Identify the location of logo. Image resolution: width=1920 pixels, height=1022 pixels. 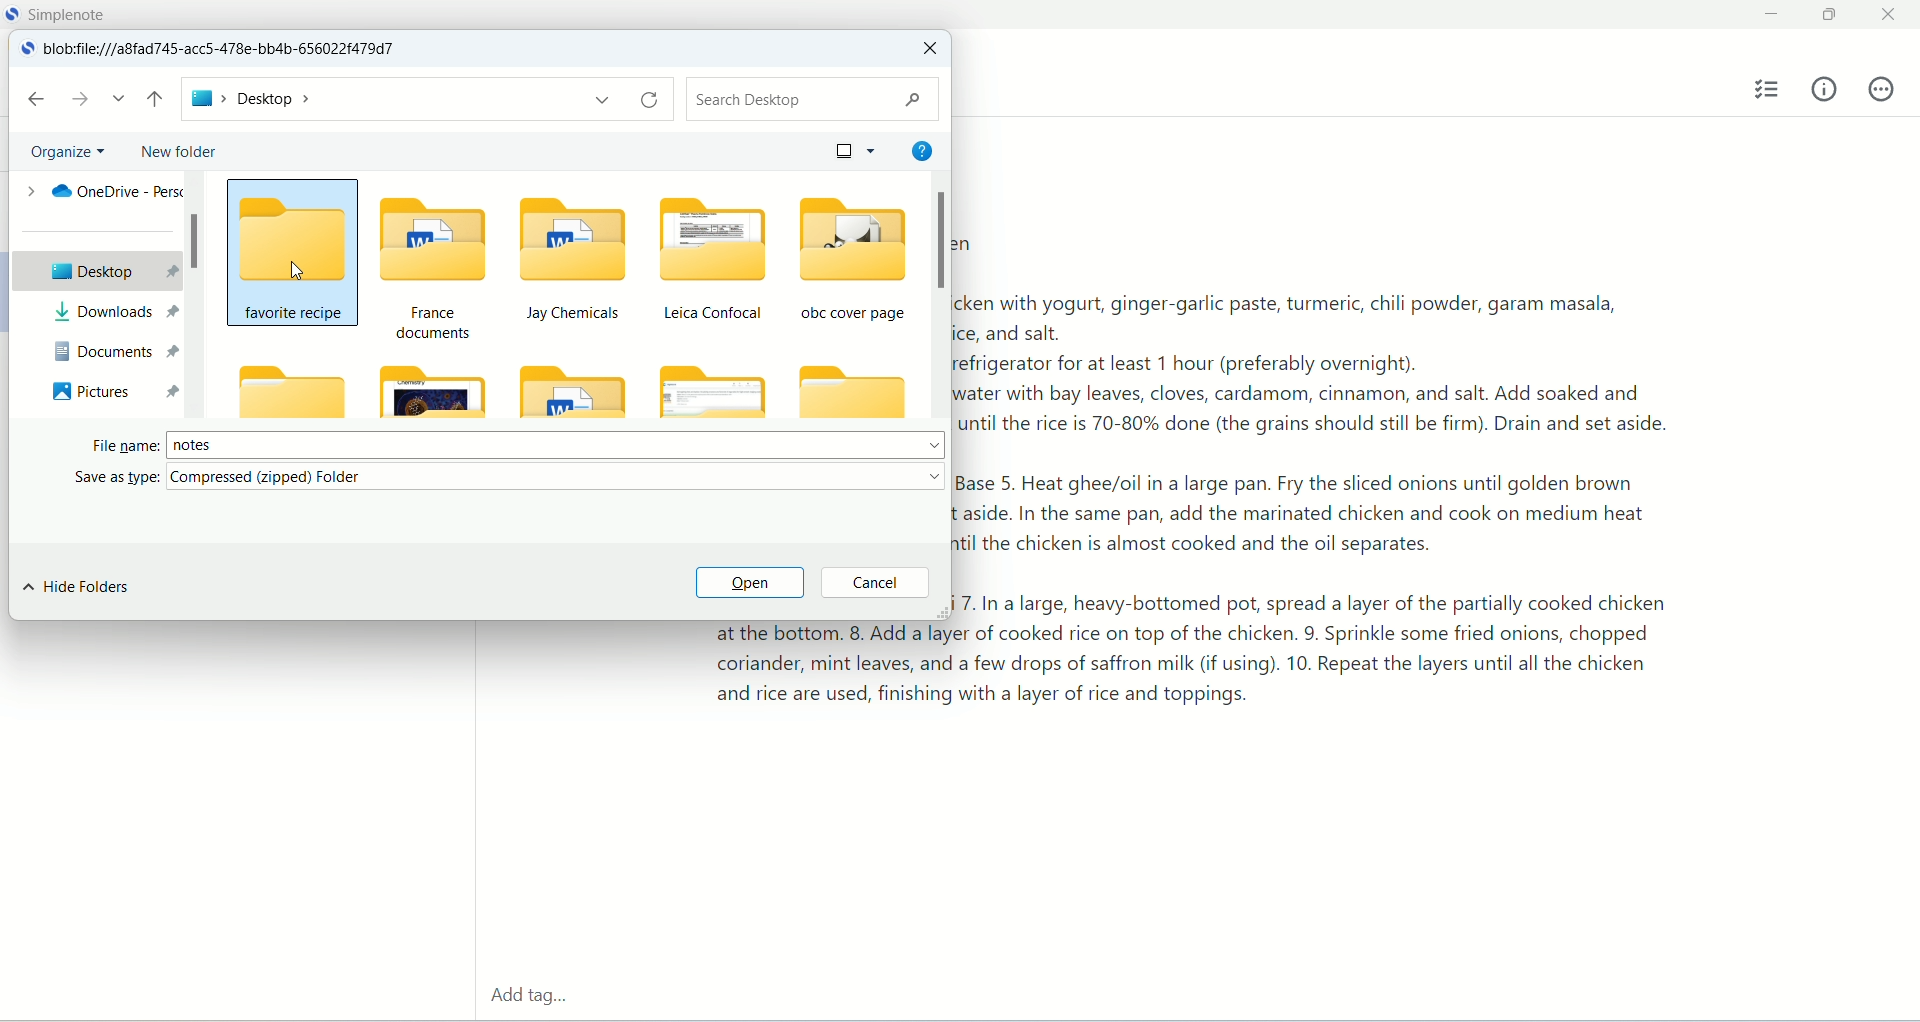
(26, 50).